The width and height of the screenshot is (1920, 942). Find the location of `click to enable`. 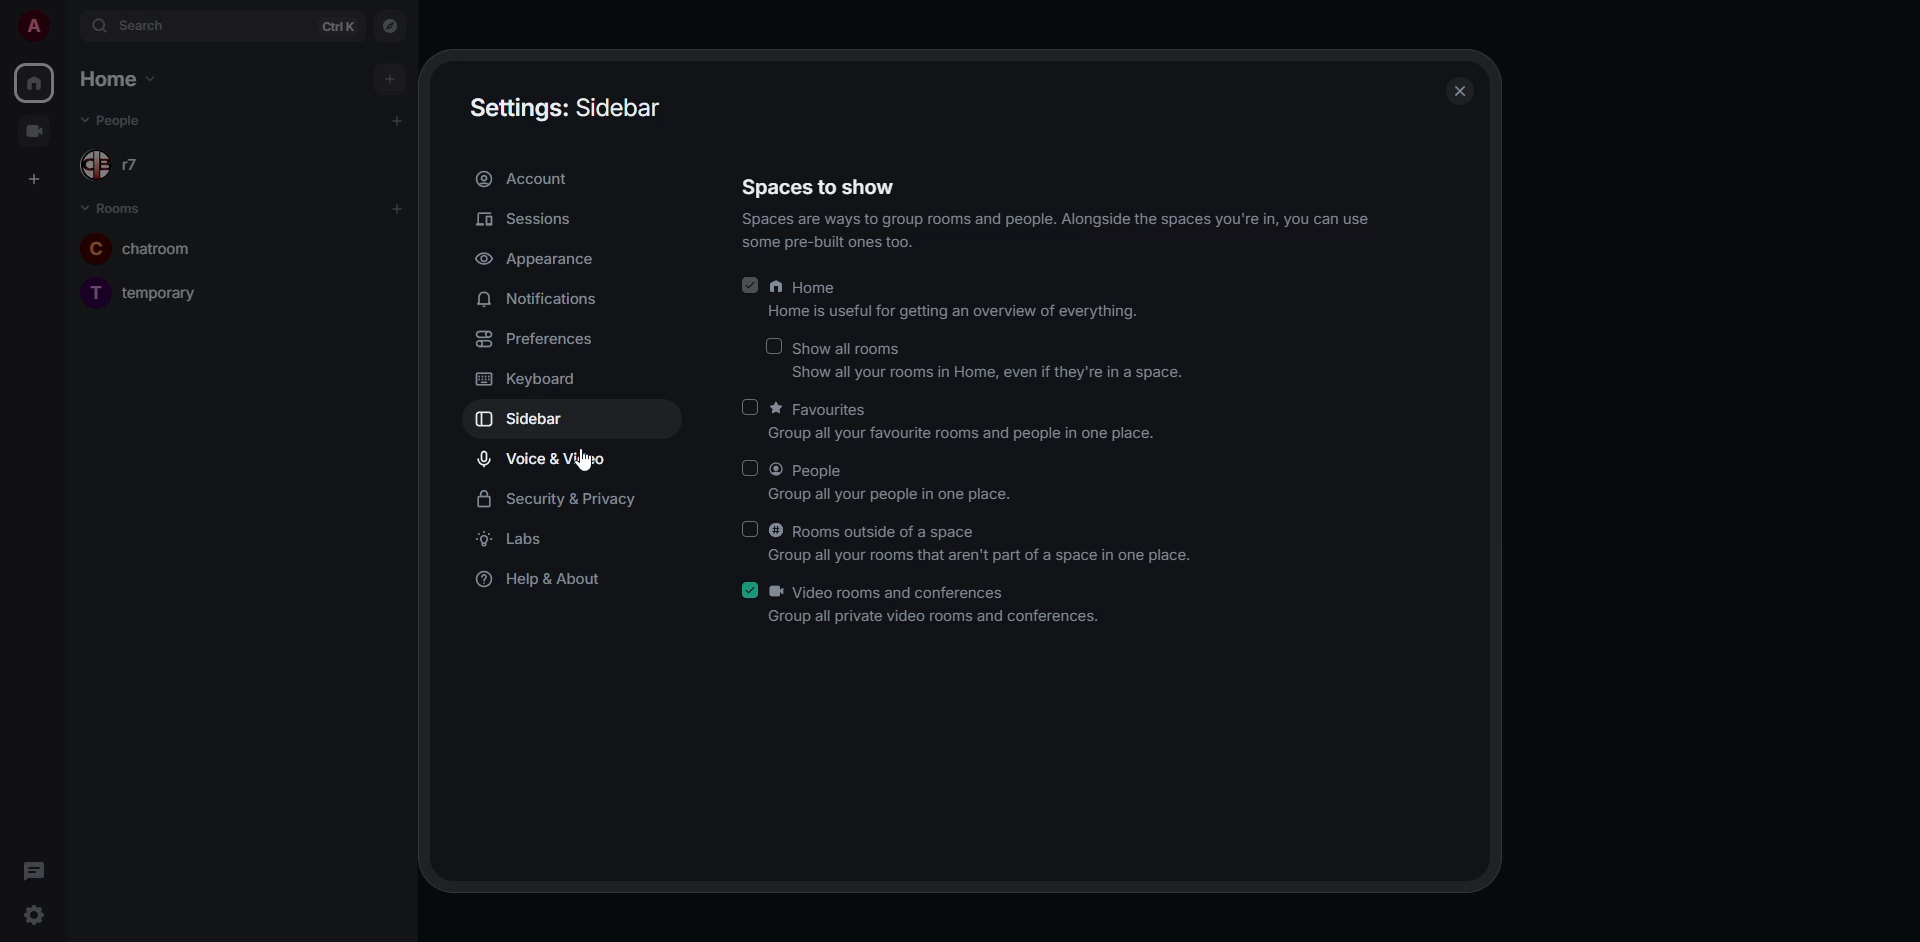

click to enable is located at coordinates (775, 345).